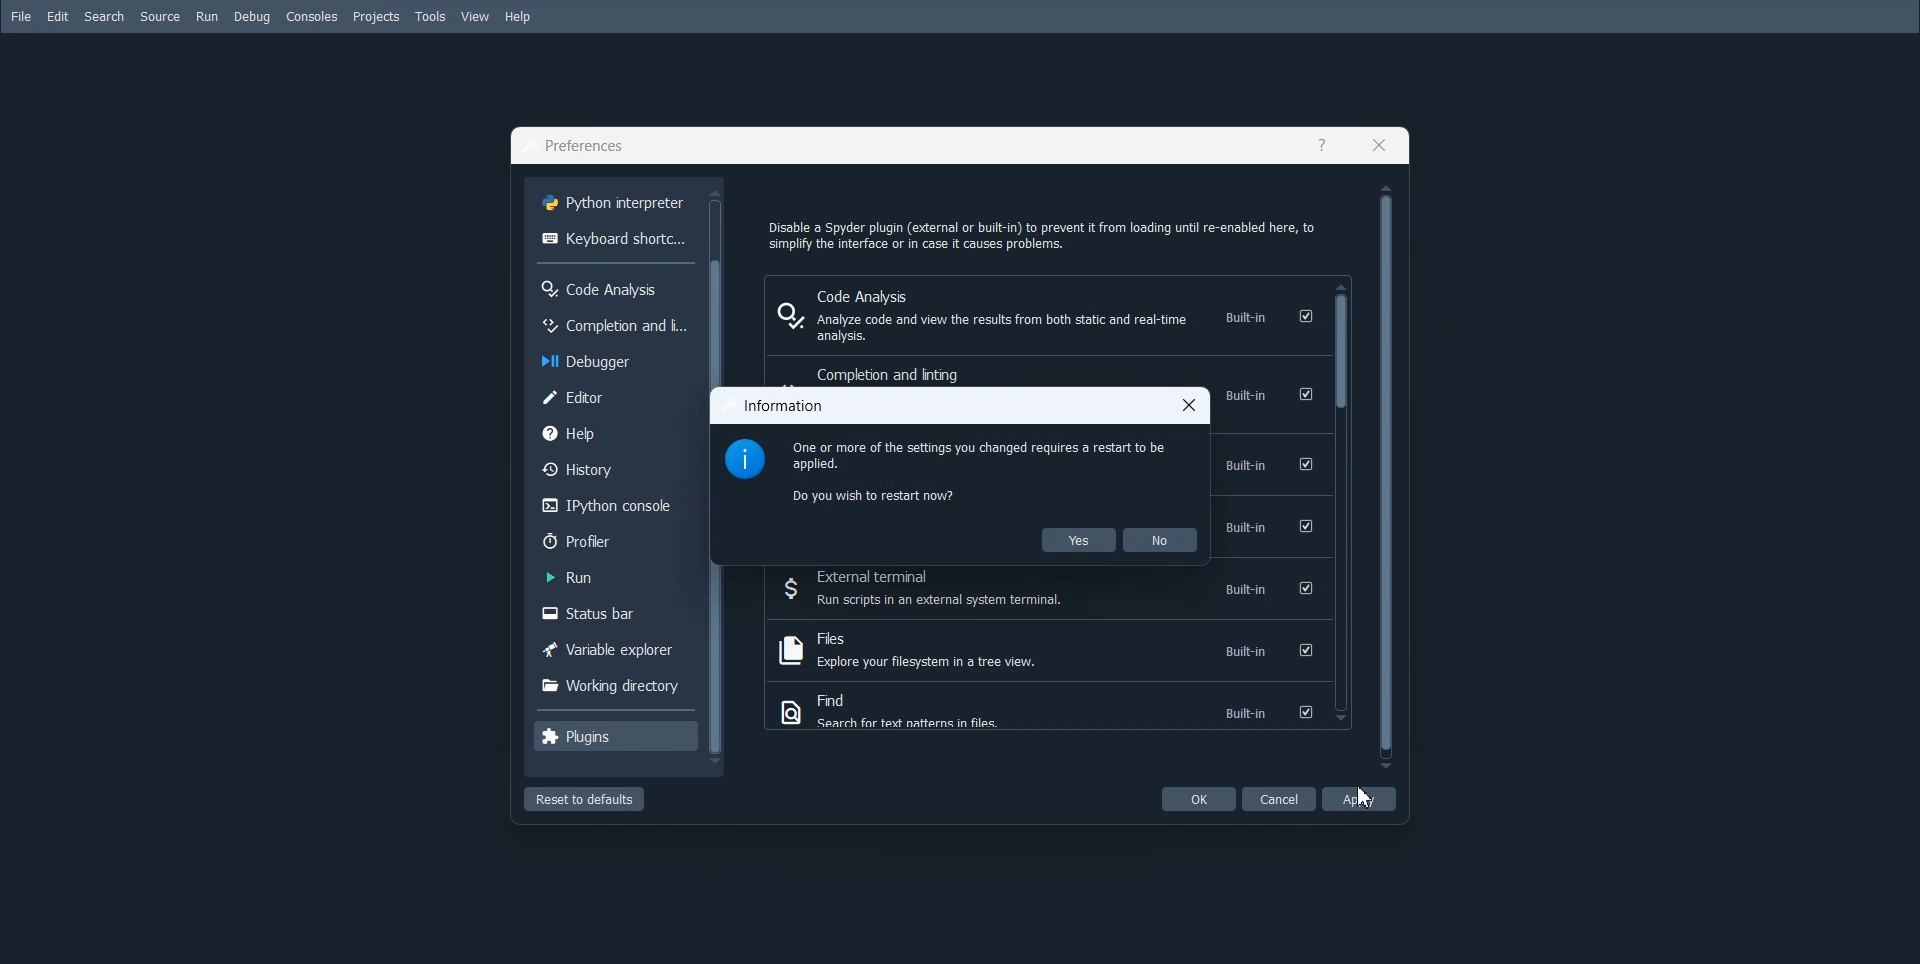  What do you see at coordinates (57, 17) in the screenshot?
I see `Edit` at bounding box center [57, 17].